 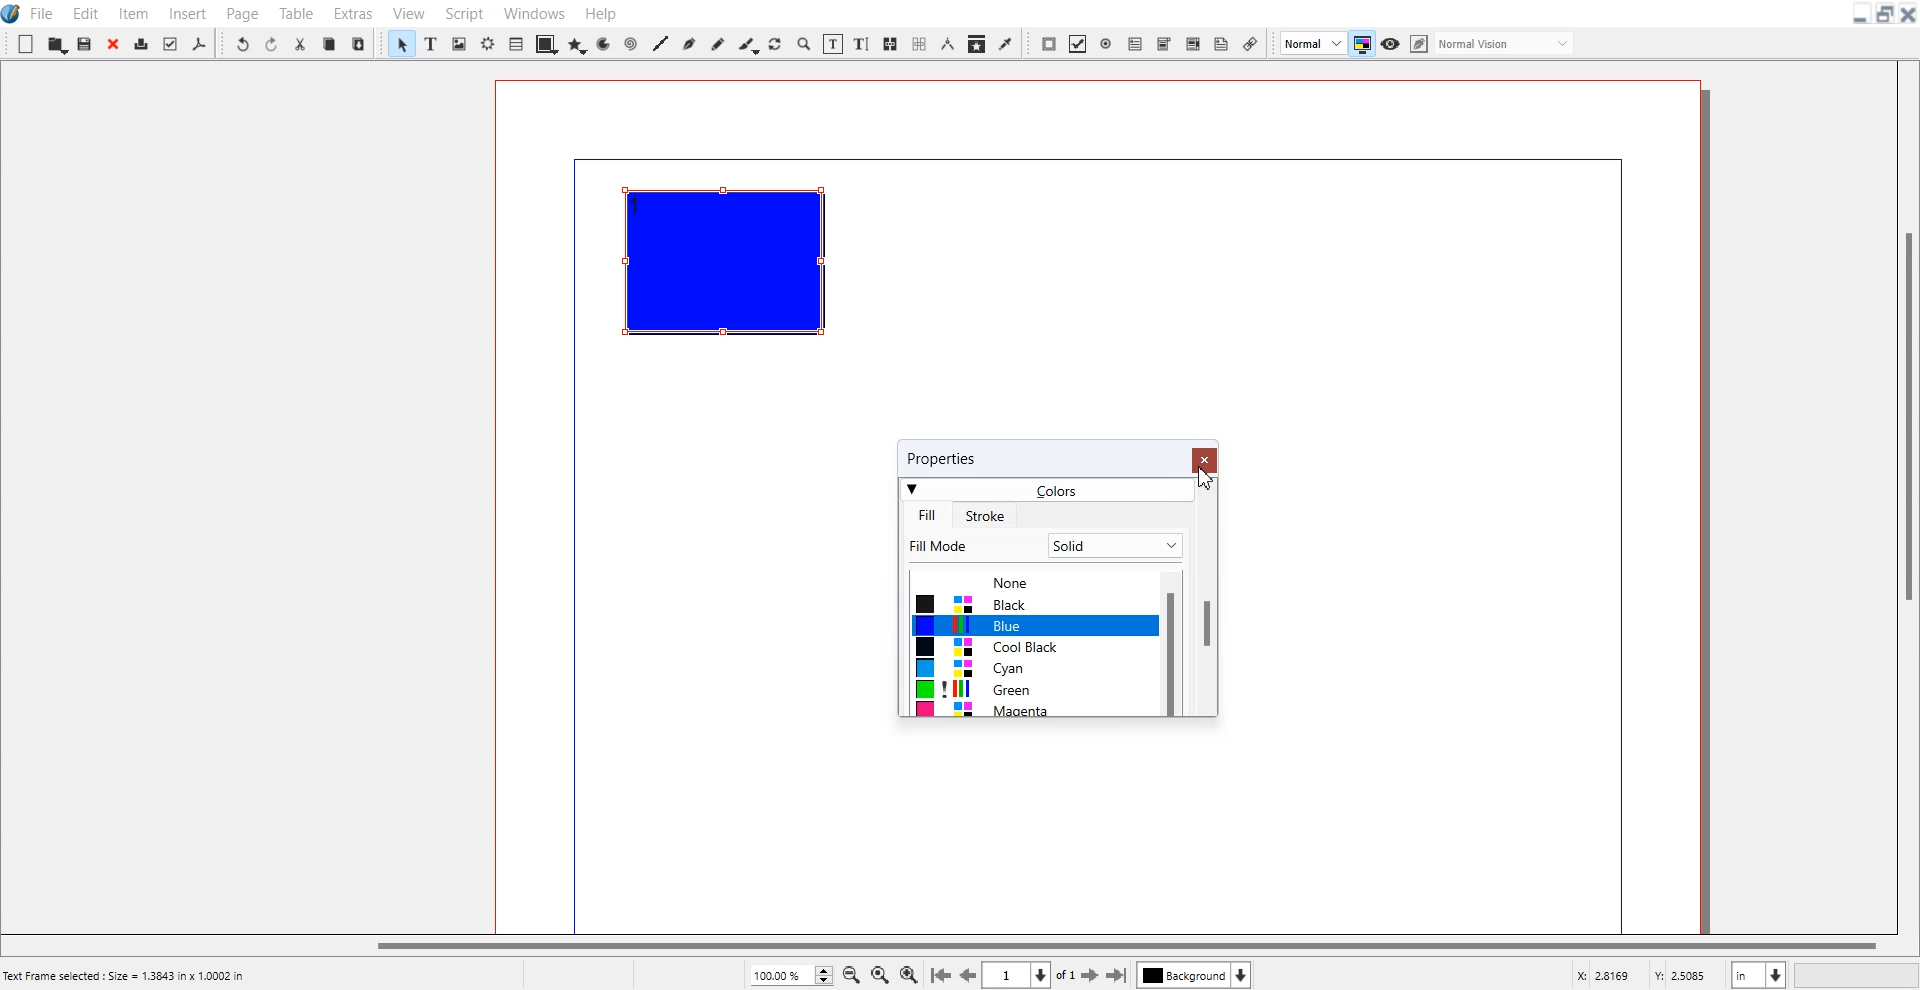 I want to click on Close, so click(x=1908, y=14).